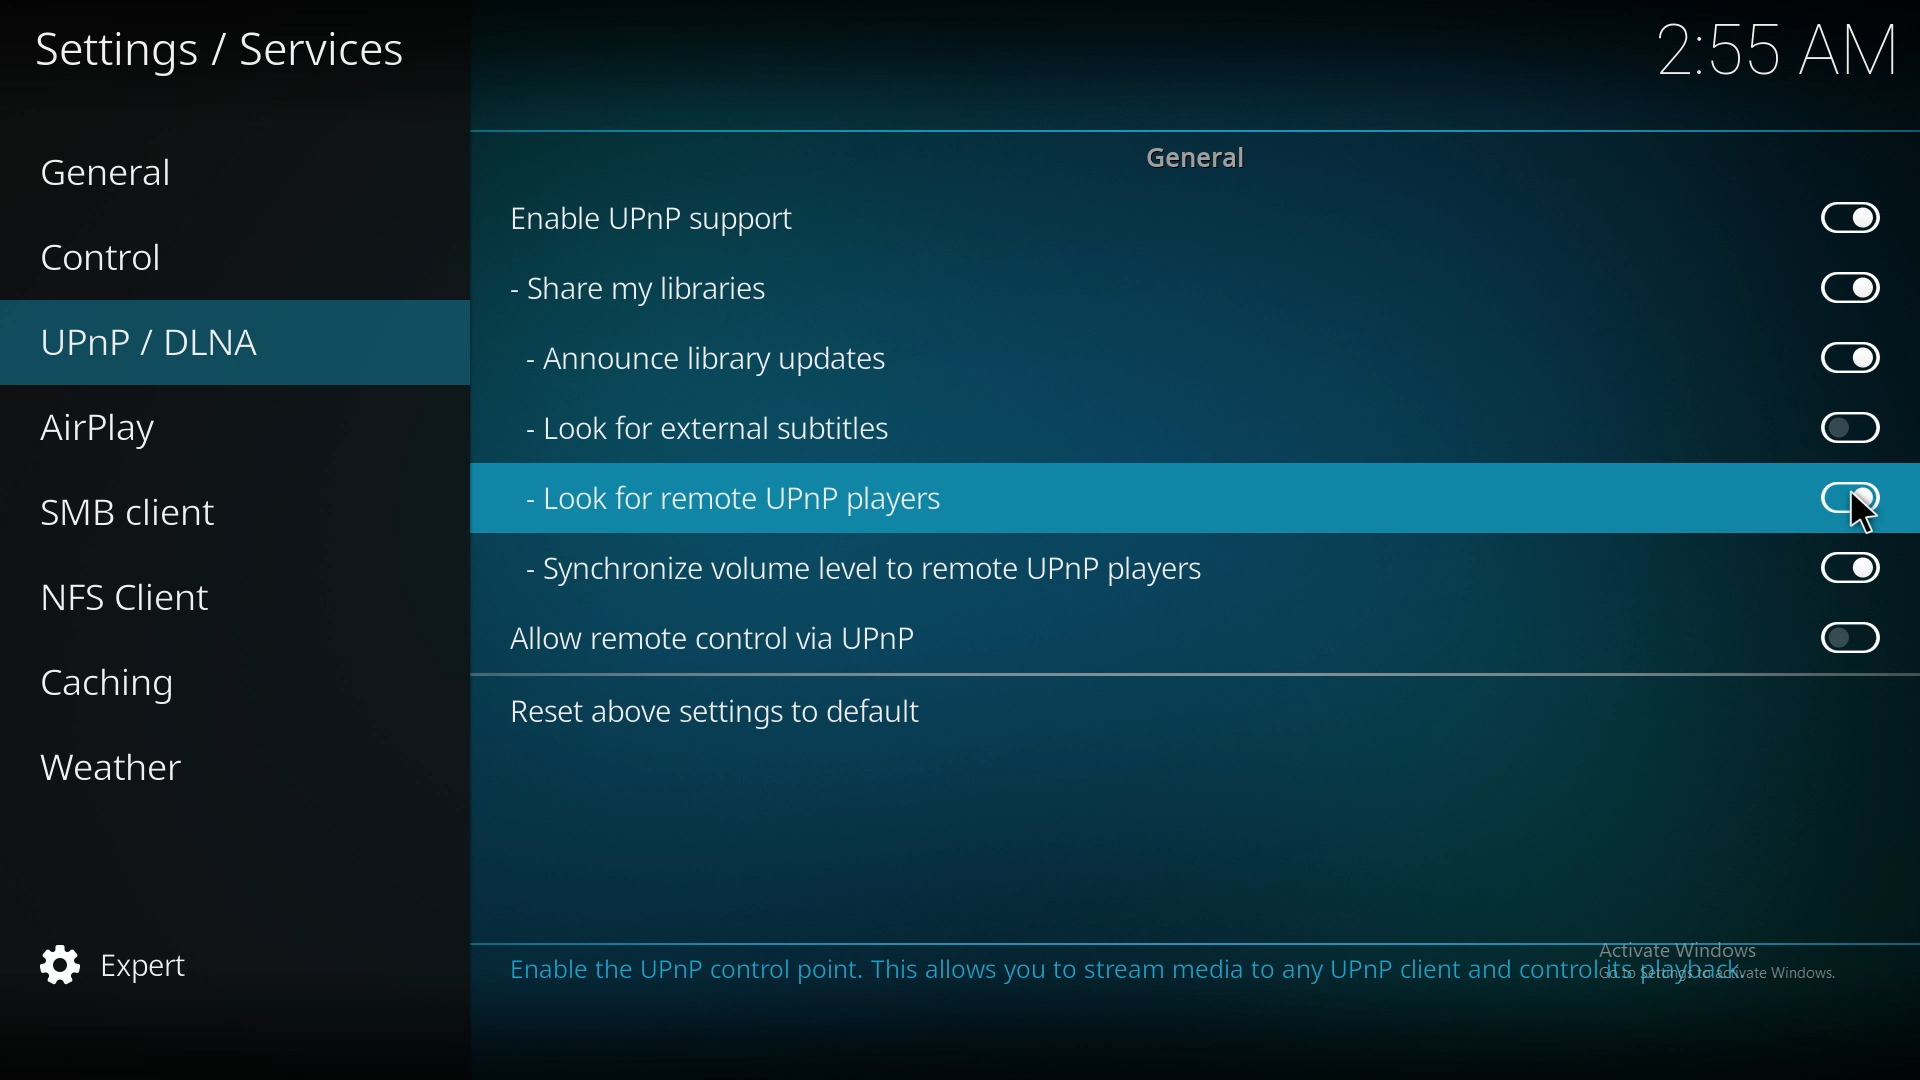  Describe the element at coordinates (160, 513) in the screenshot. I see `smb client` at that location.